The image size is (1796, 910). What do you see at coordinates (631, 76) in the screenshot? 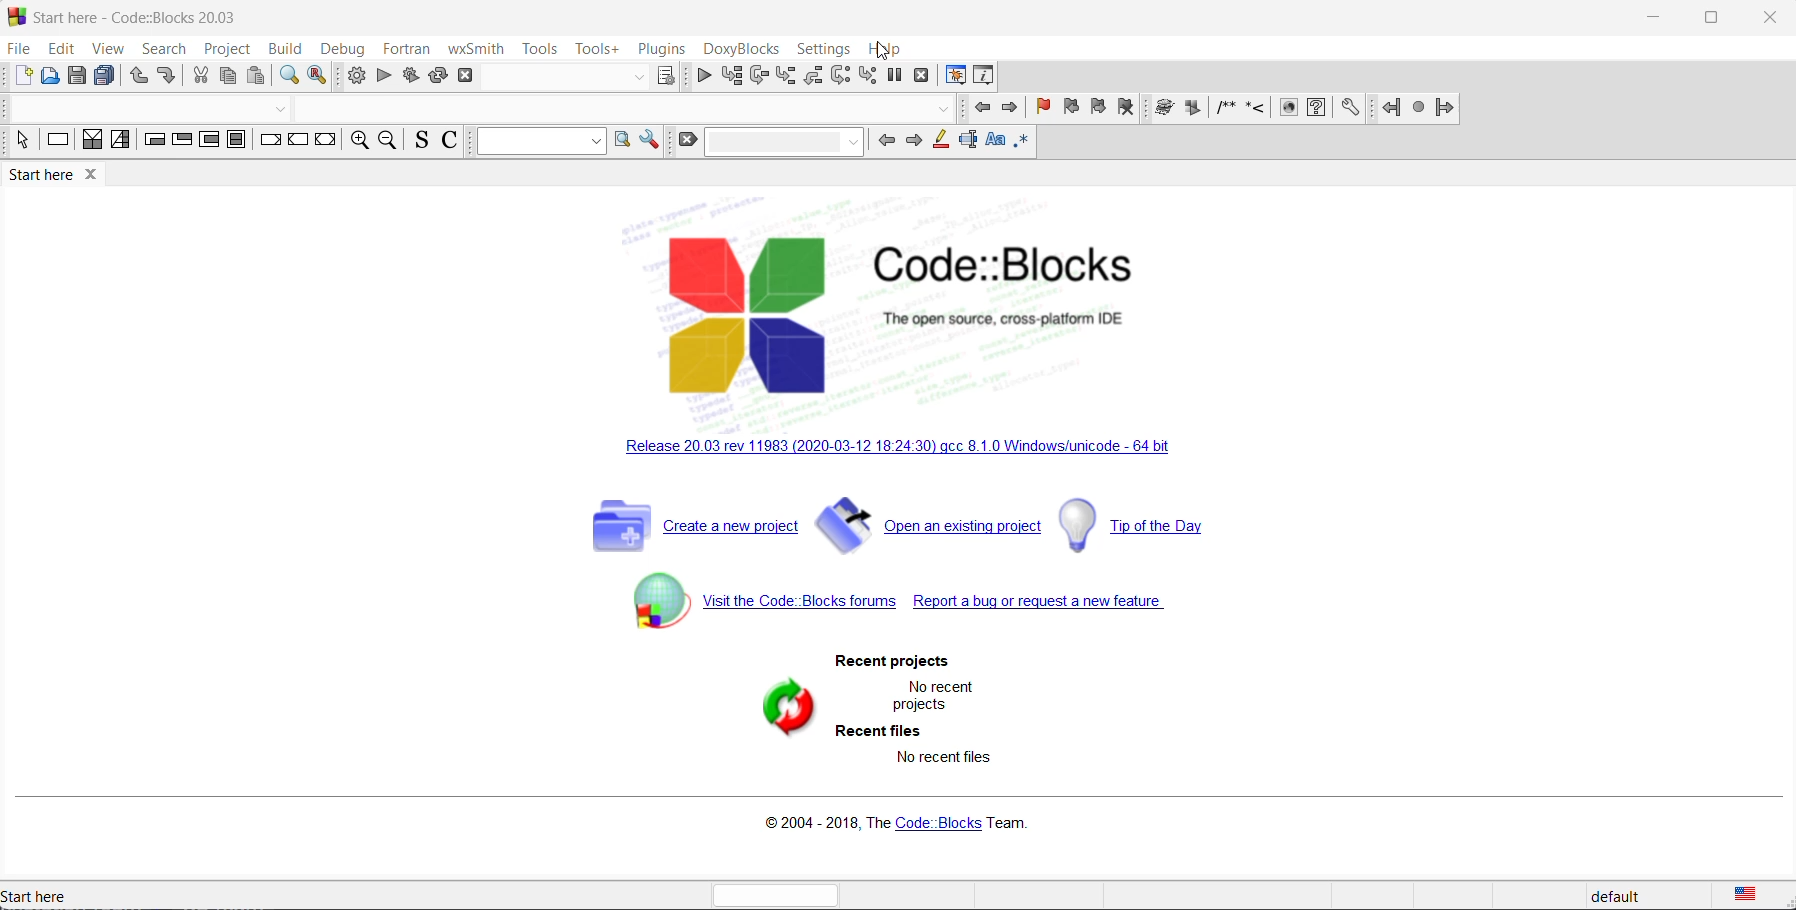
I see `dropdown ` at bounding box center [631, 76].